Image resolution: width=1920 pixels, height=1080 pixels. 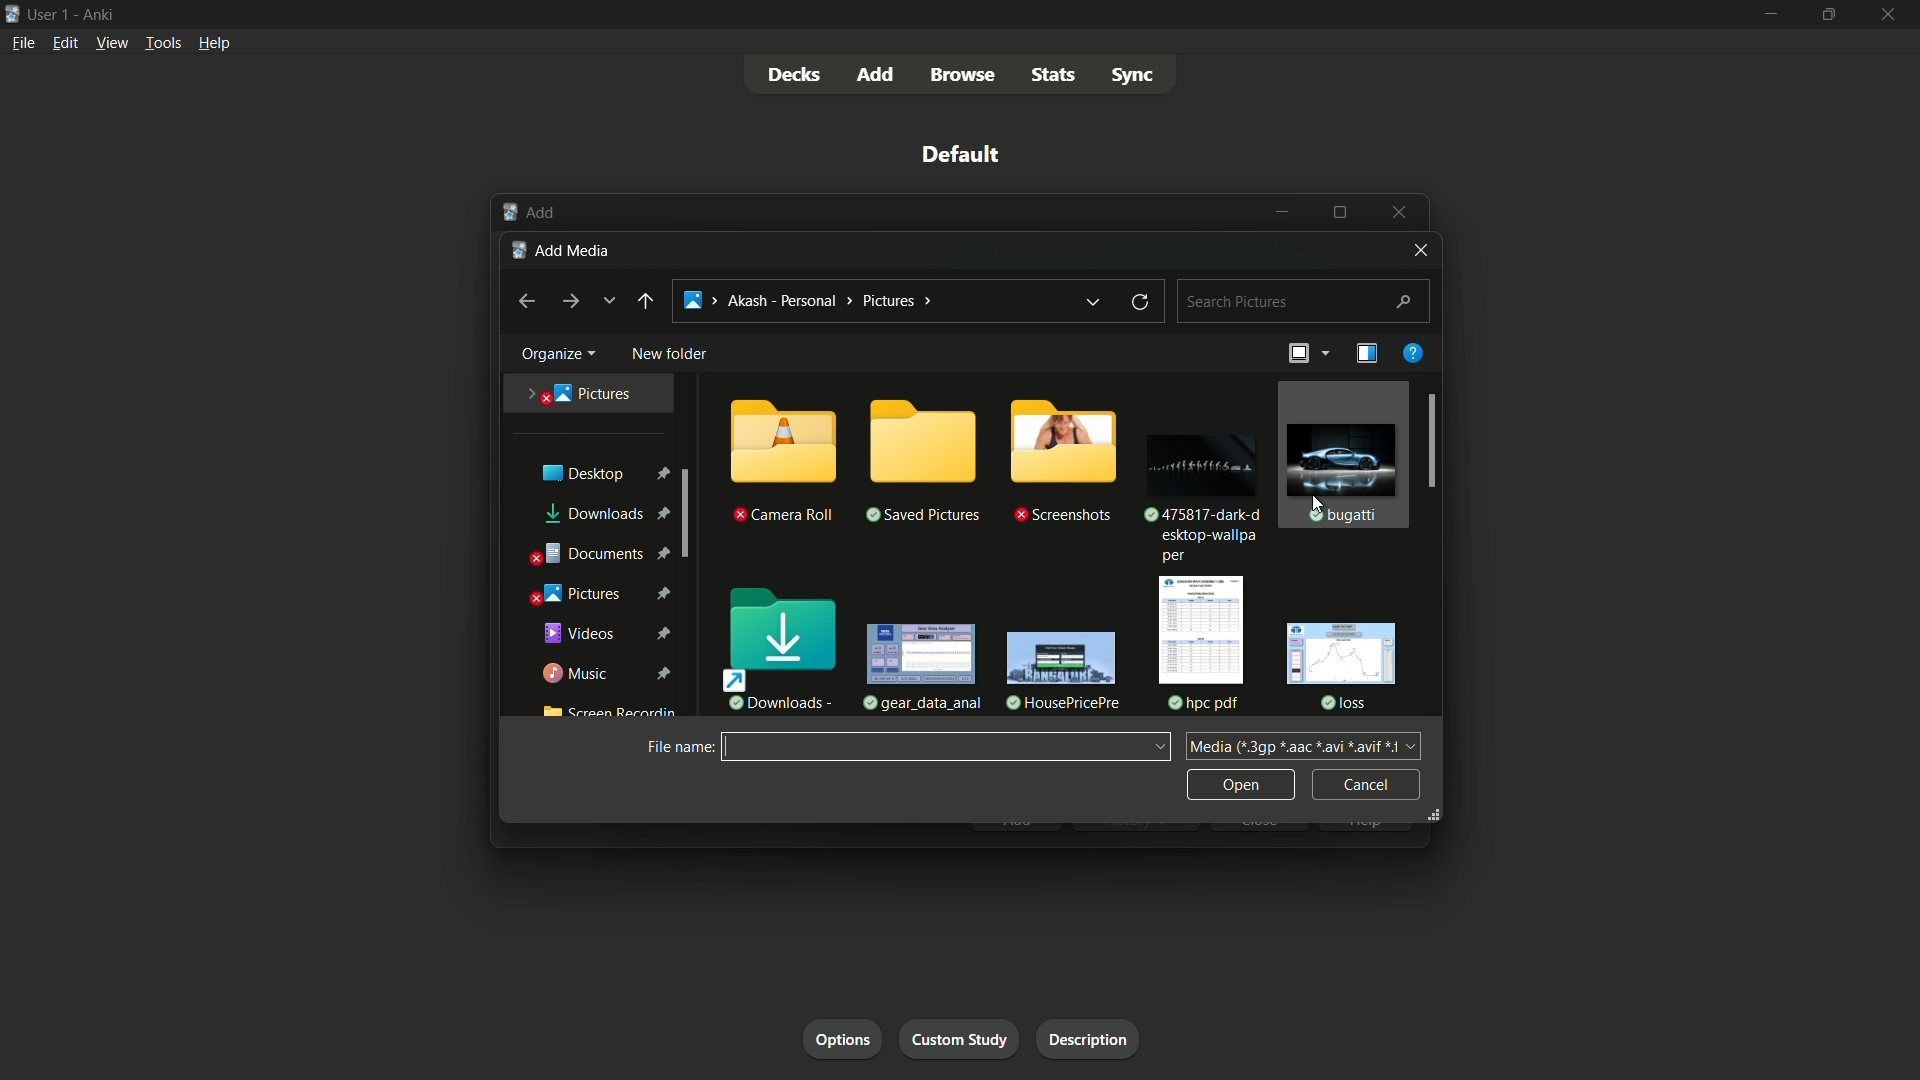 What do you see at coordinates (49, 12) in the screenshot?
I see `user-1` at bounding box center [49, 12].